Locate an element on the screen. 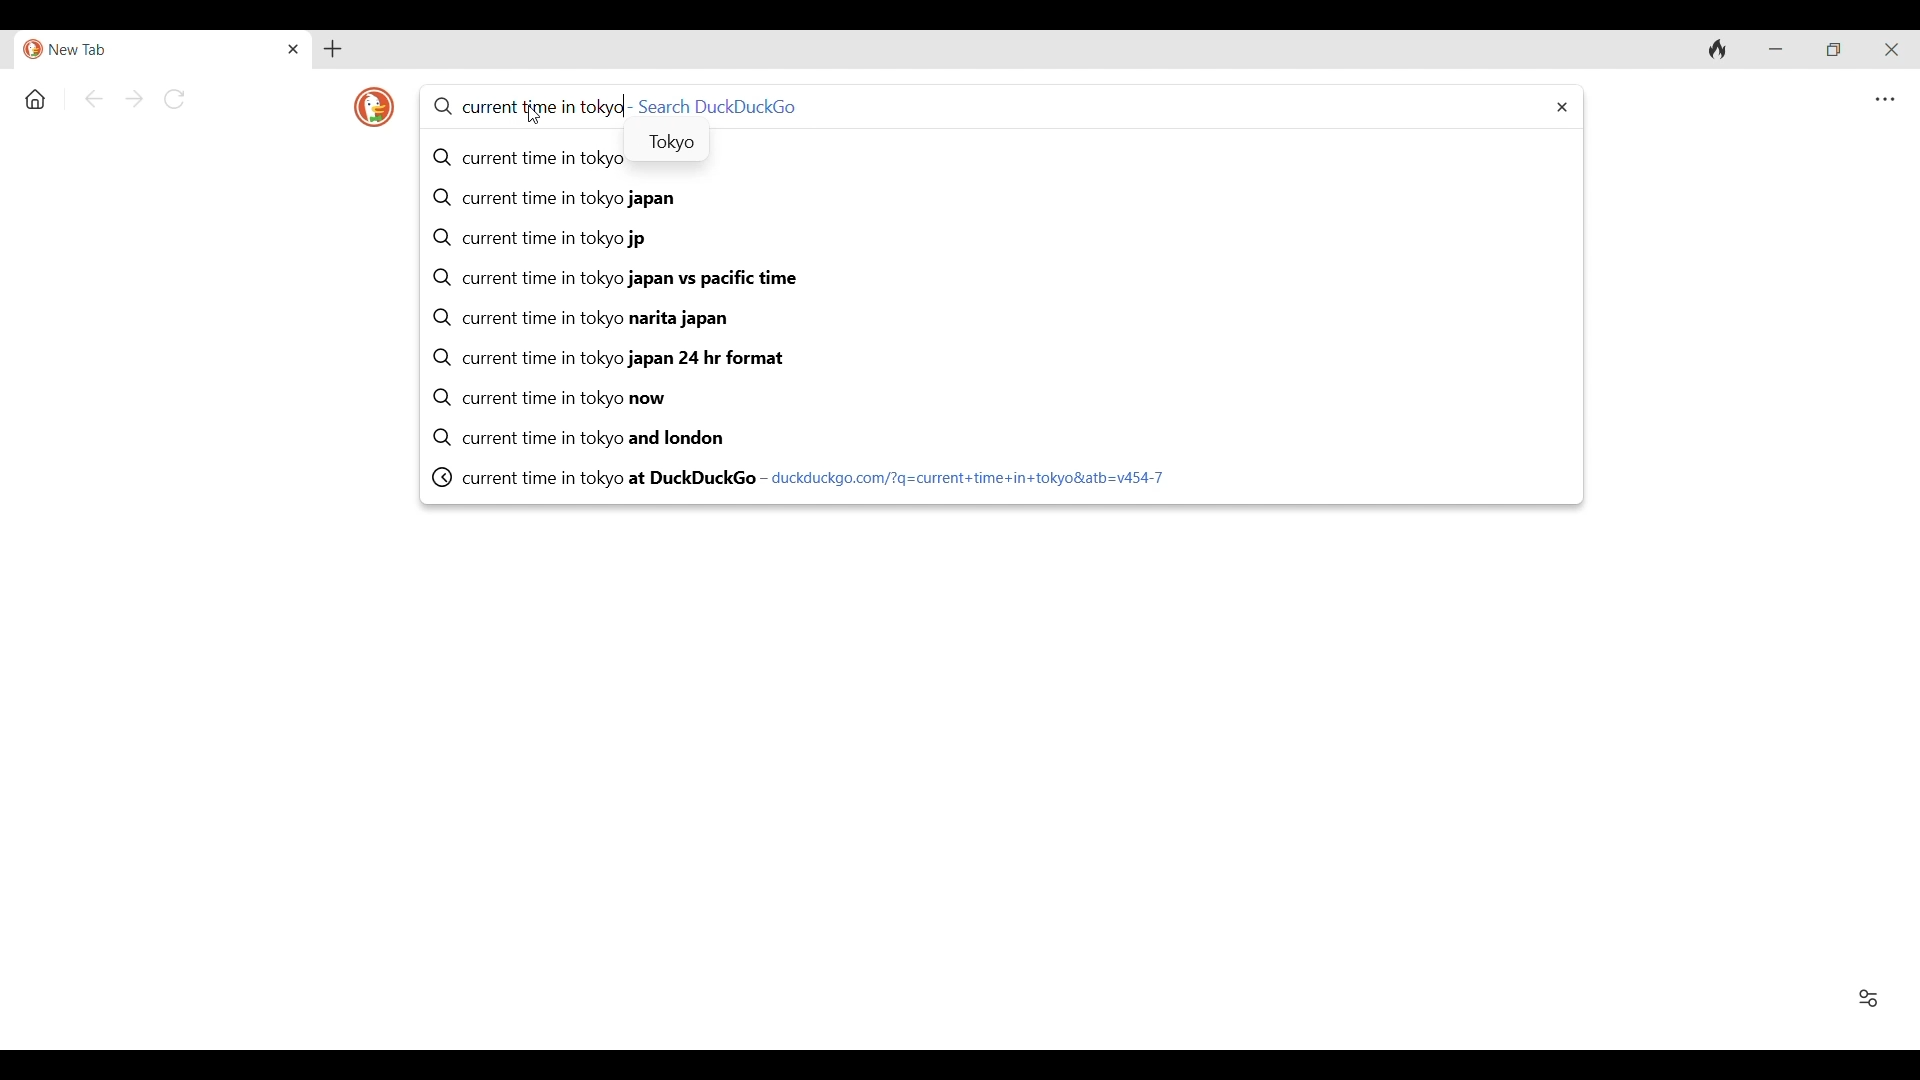 The image size is (1920, 1080). current time in tokyo narita japan is located at coordinates (575, 319).